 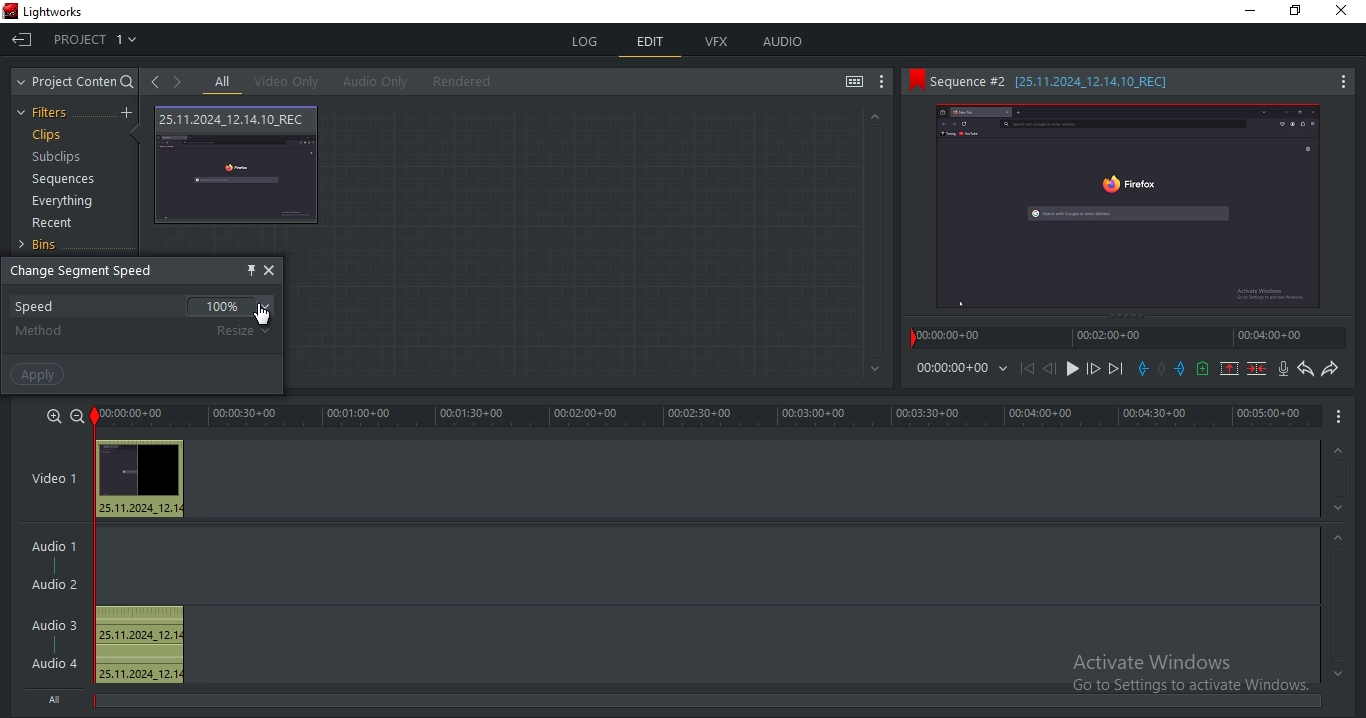 I want to click on video only, so click(x=292, y=82).